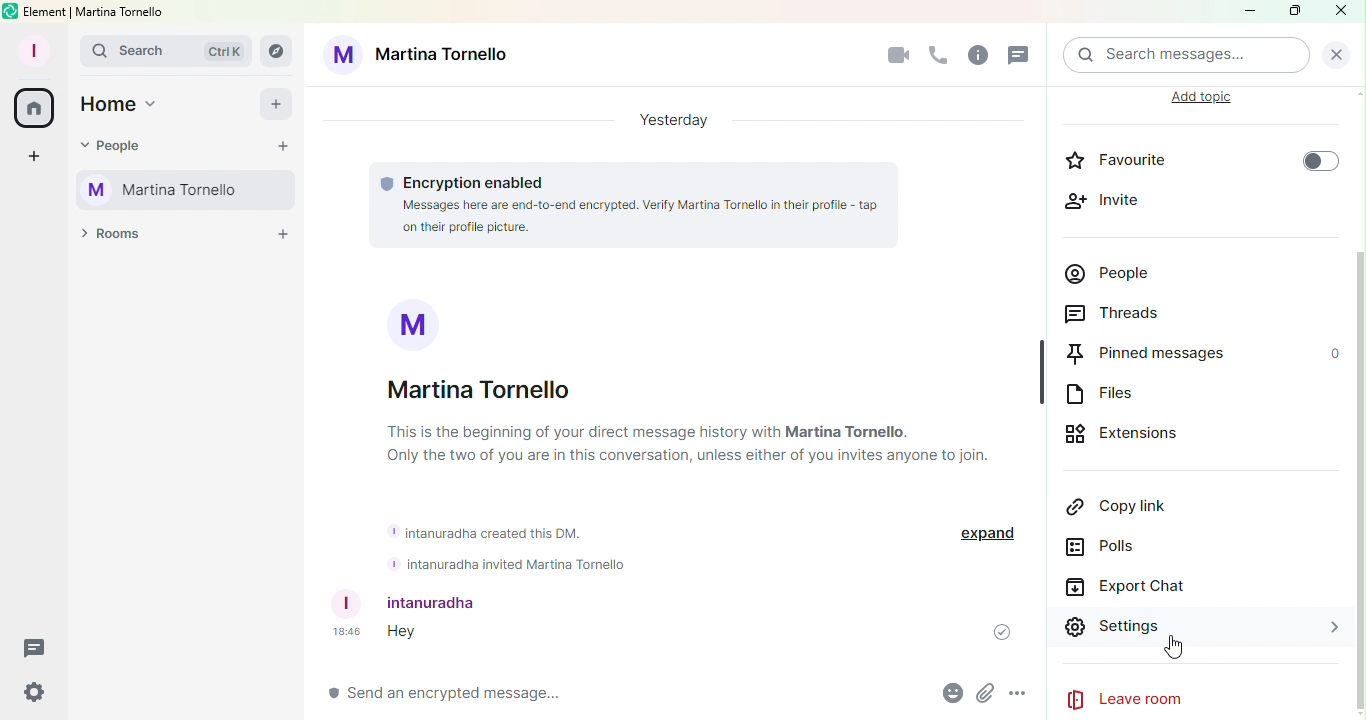 This screenshot has height=720, width=1366. What do you see at coordinates (39, 644) in the screenshot?
I see `Threads` at bounding box center [39, 644].